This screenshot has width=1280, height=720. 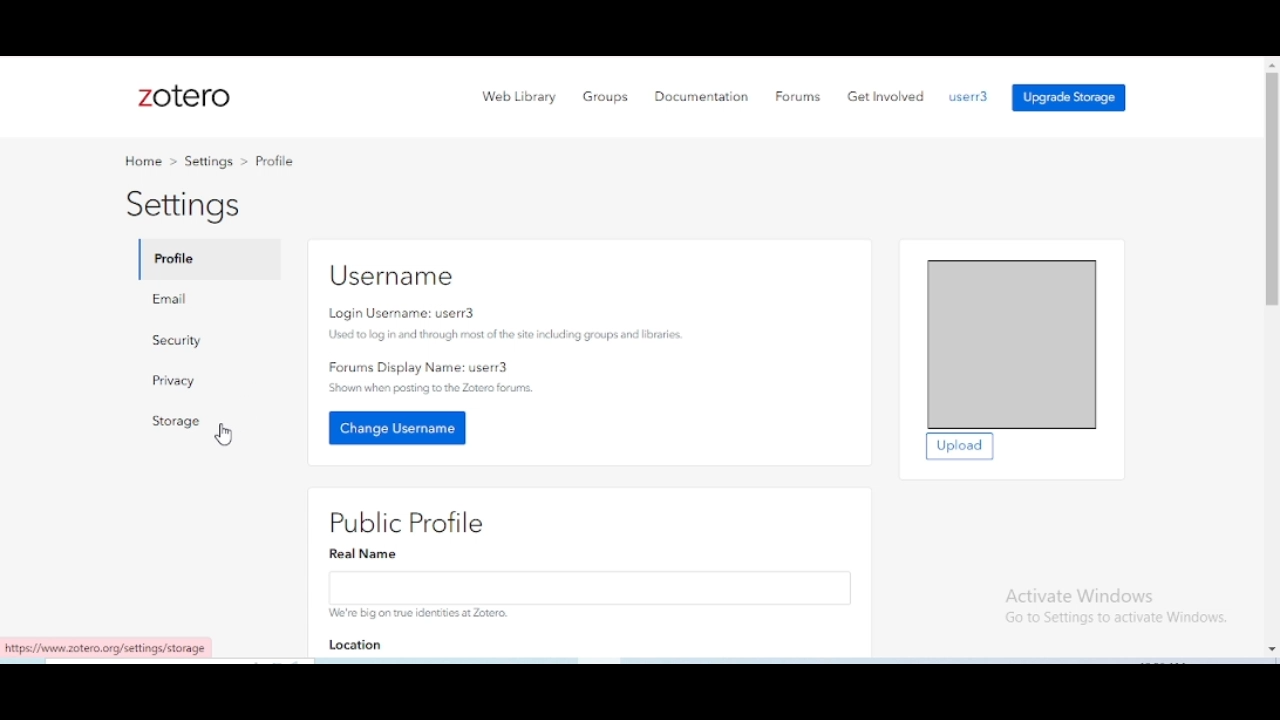 I want to click on privacy, so click(x=173, y=381).